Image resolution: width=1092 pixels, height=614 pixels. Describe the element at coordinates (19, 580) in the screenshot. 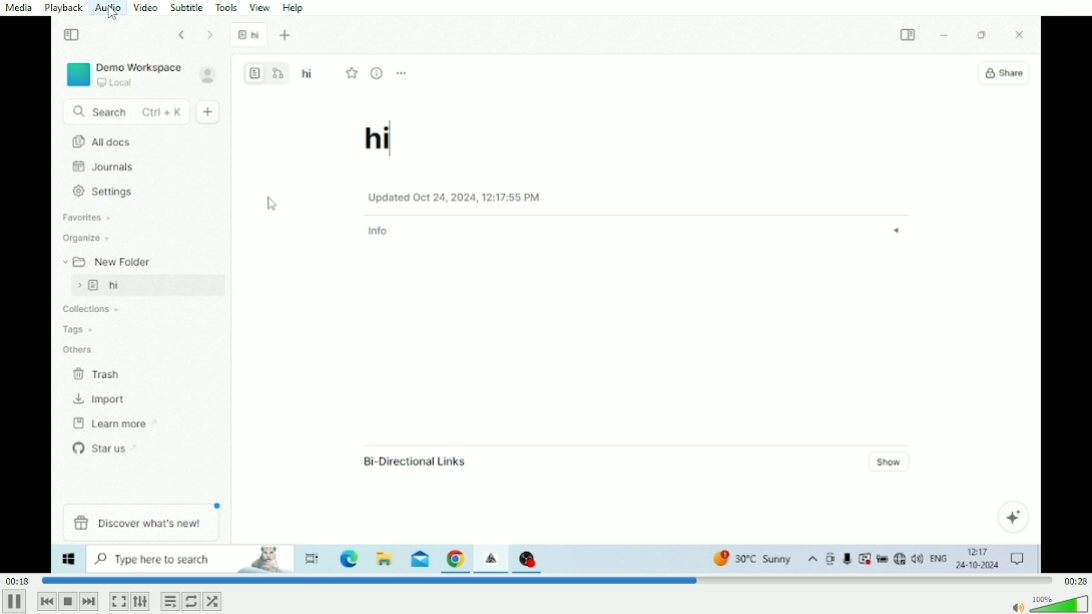

I see `Elapsed time "00:18"` at that location.